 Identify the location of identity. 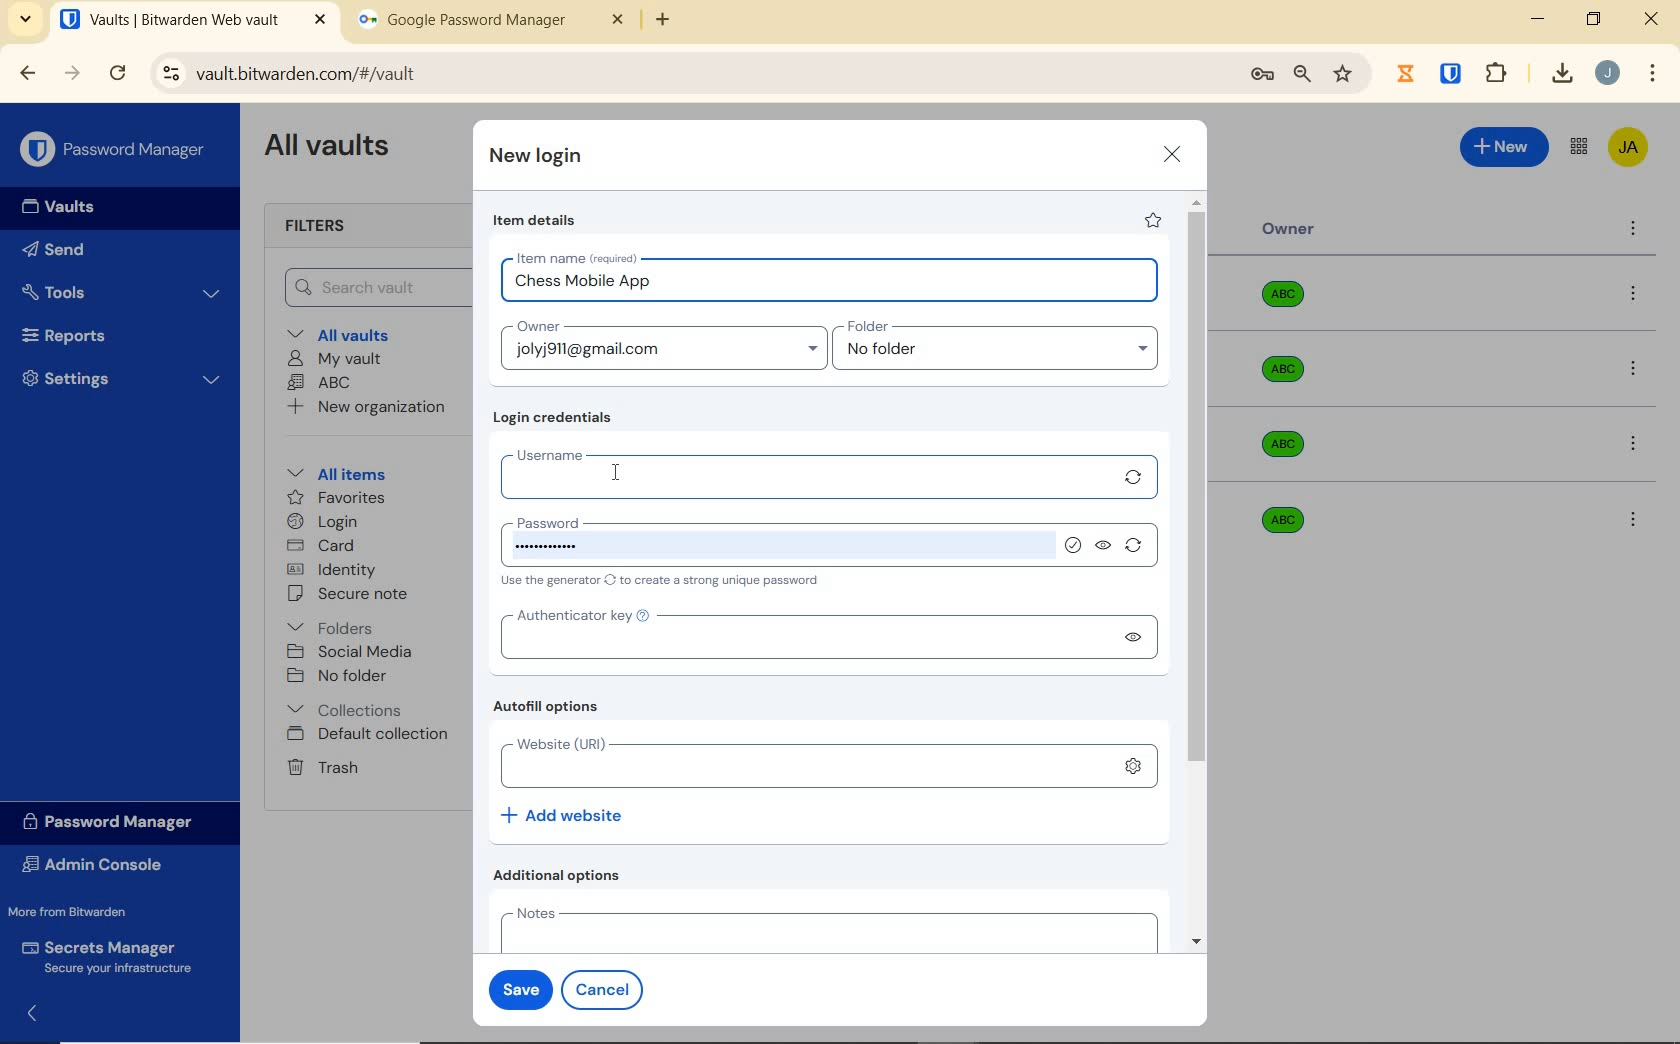
(332, 570).